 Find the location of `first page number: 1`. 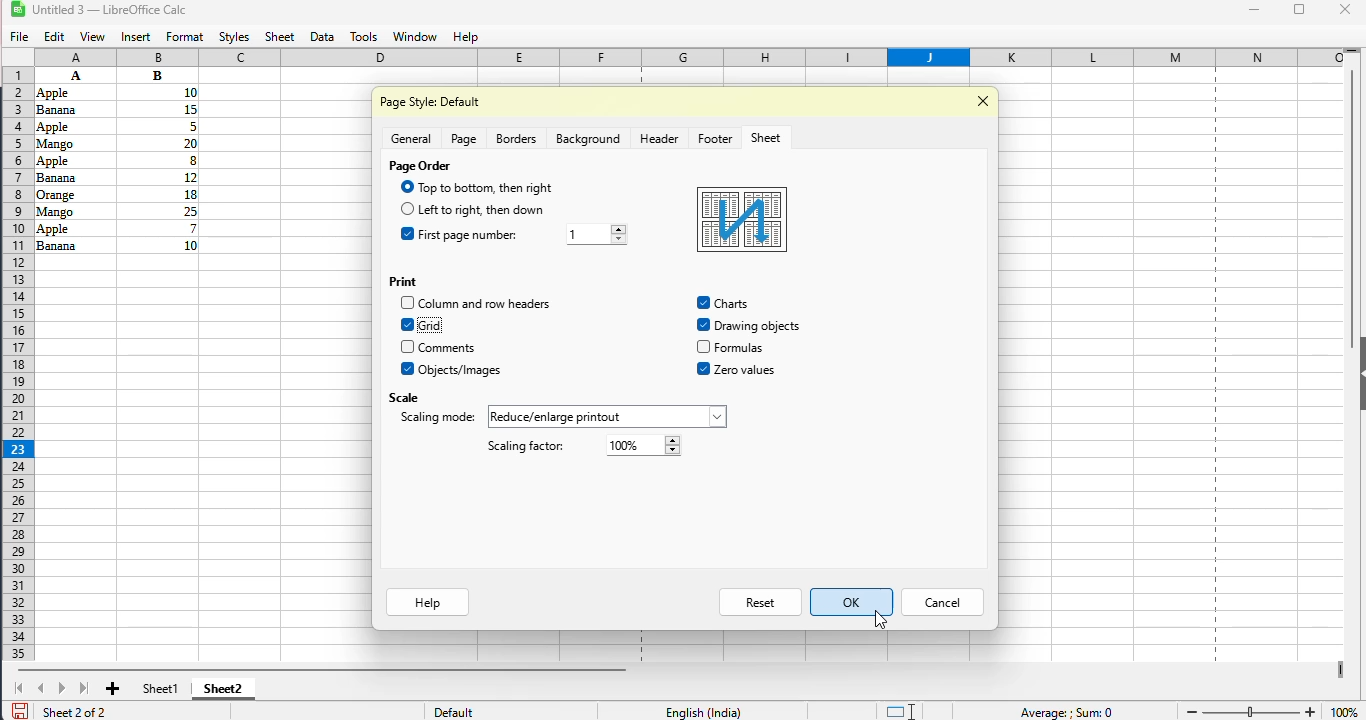

first page number: 1 is located at coordinates (477, 235).